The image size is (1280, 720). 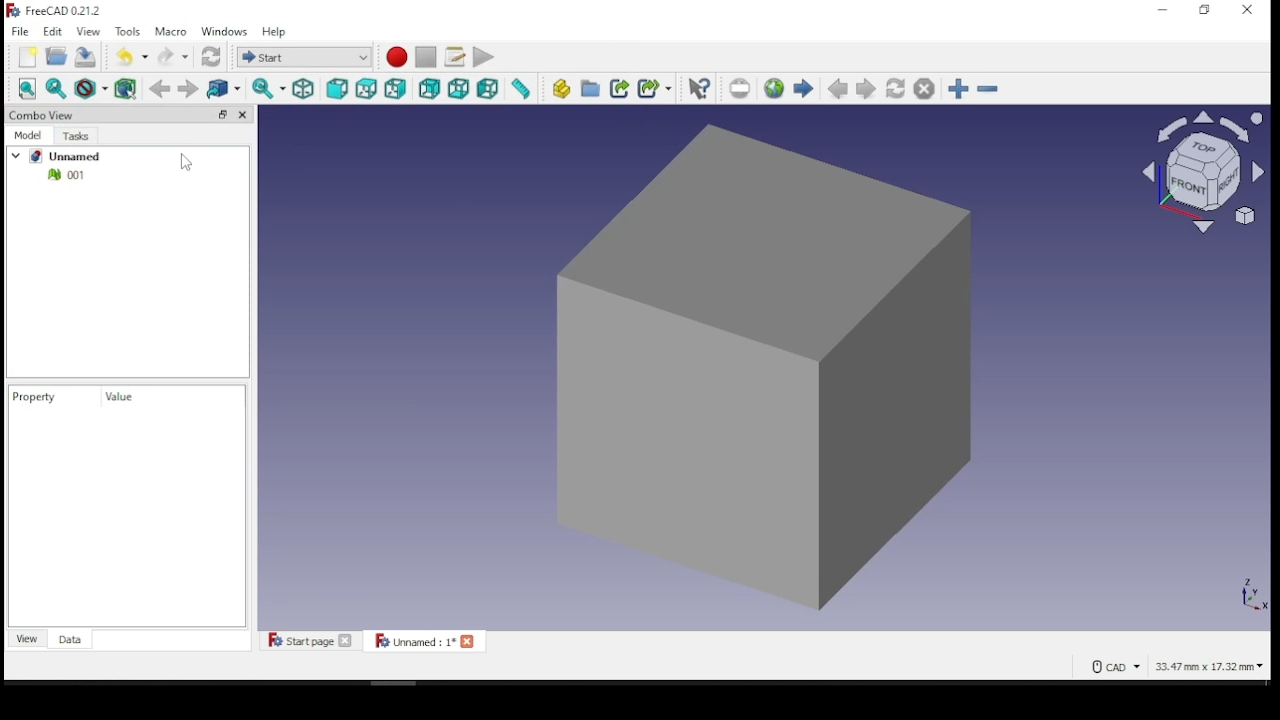 I want to click on mouse pointer, so click(x=183, y=162).